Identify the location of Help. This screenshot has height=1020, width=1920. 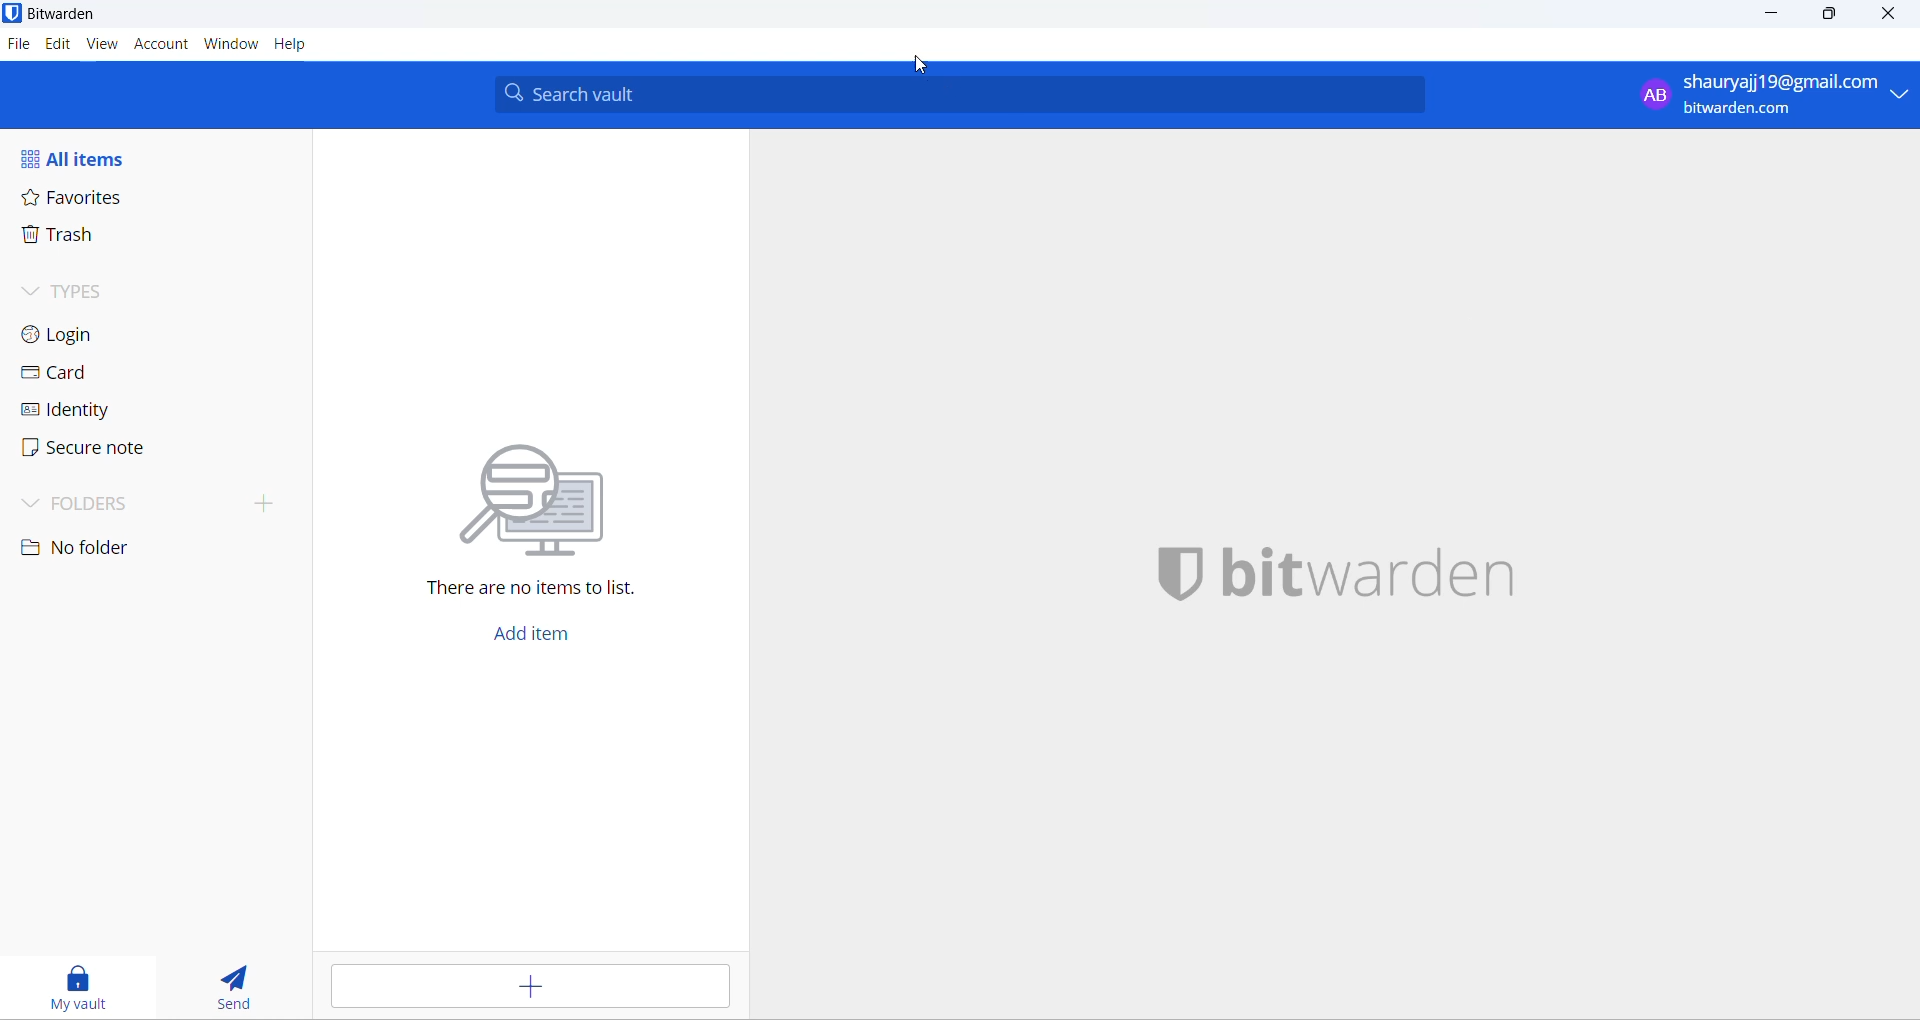
(290, 44).